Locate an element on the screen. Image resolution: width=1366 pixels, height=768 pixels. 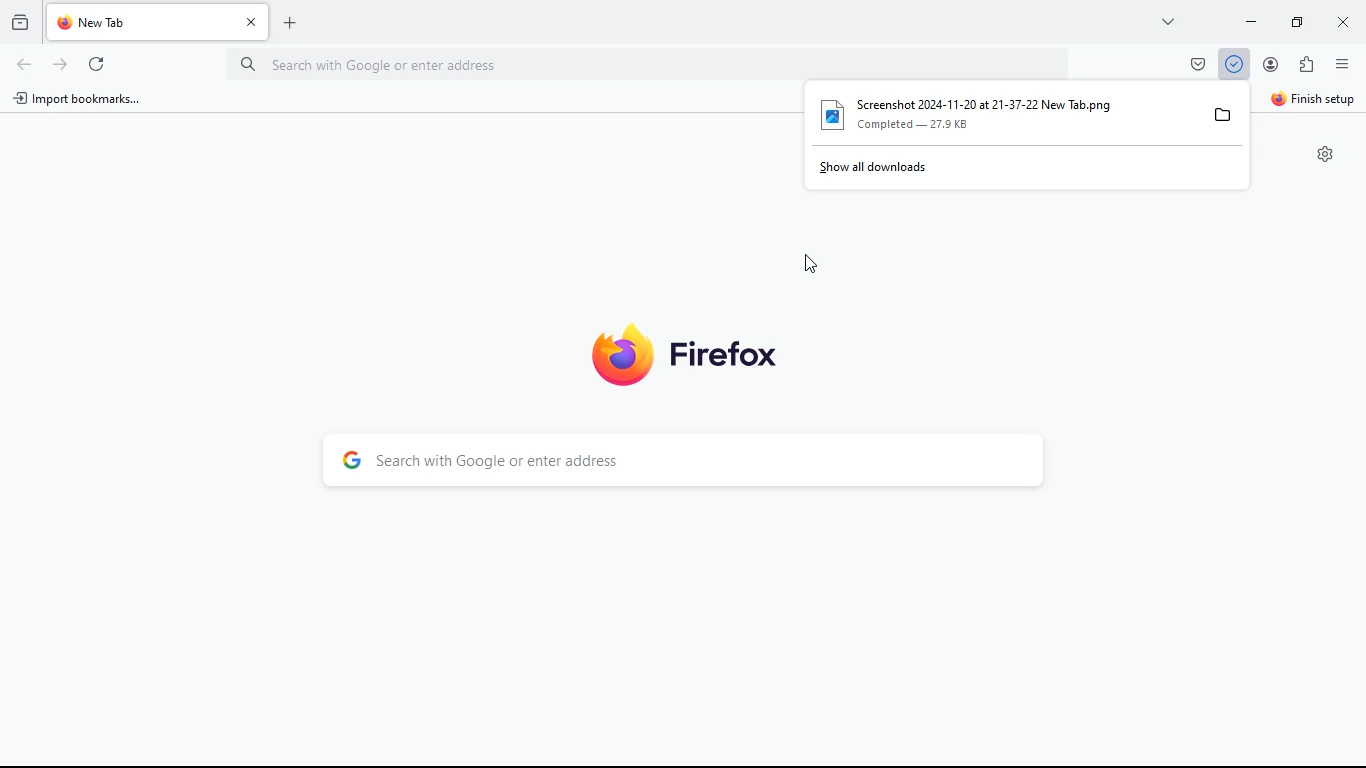
Search bar is located at coordinates (681, 461).